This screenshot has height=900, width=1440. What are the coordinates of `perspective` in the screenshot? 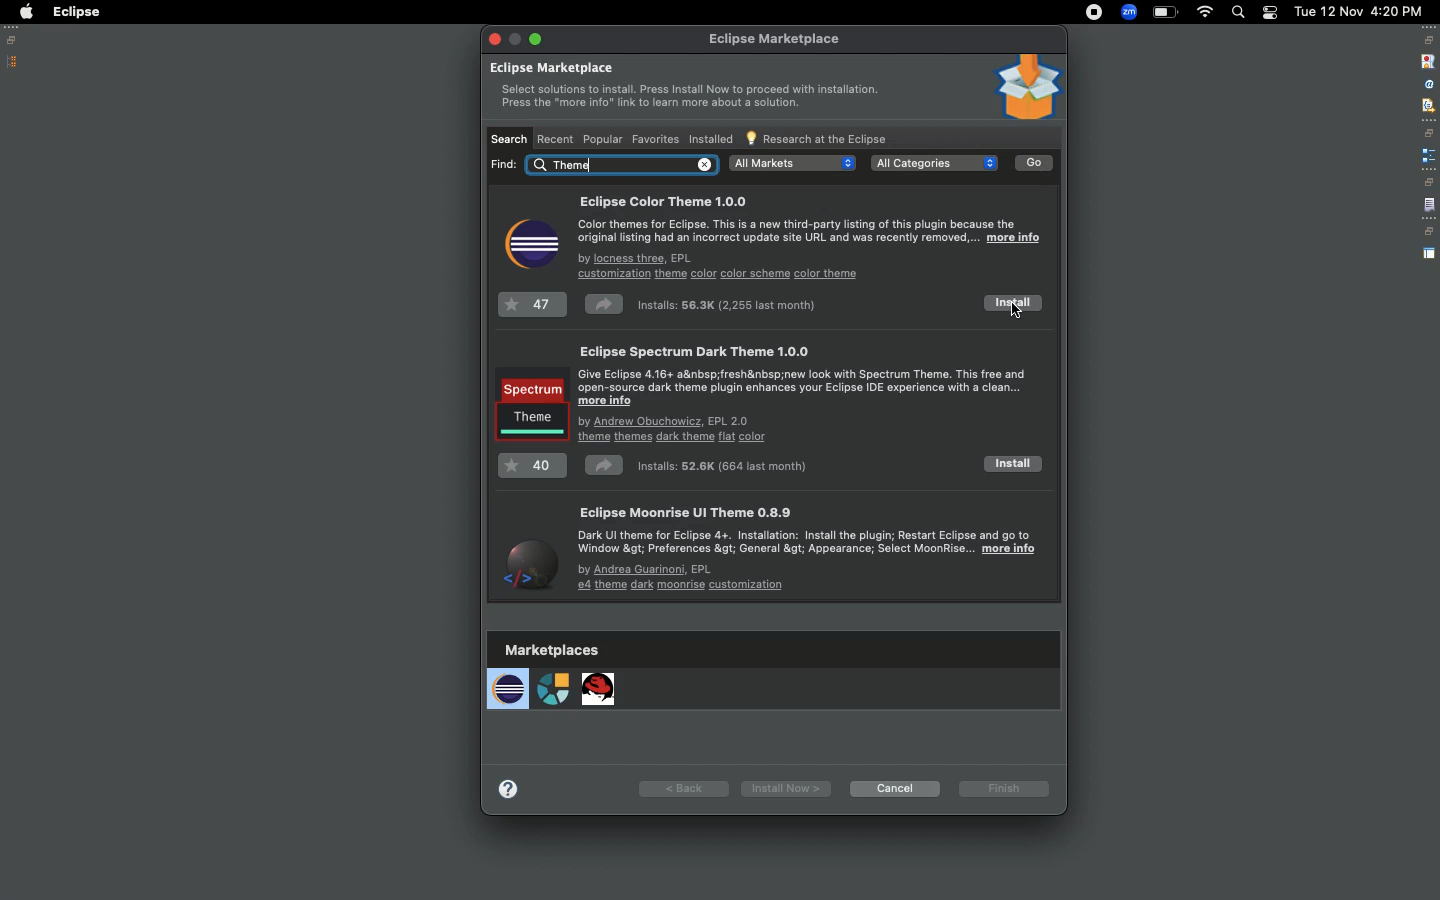 It's located at (1429, 254).